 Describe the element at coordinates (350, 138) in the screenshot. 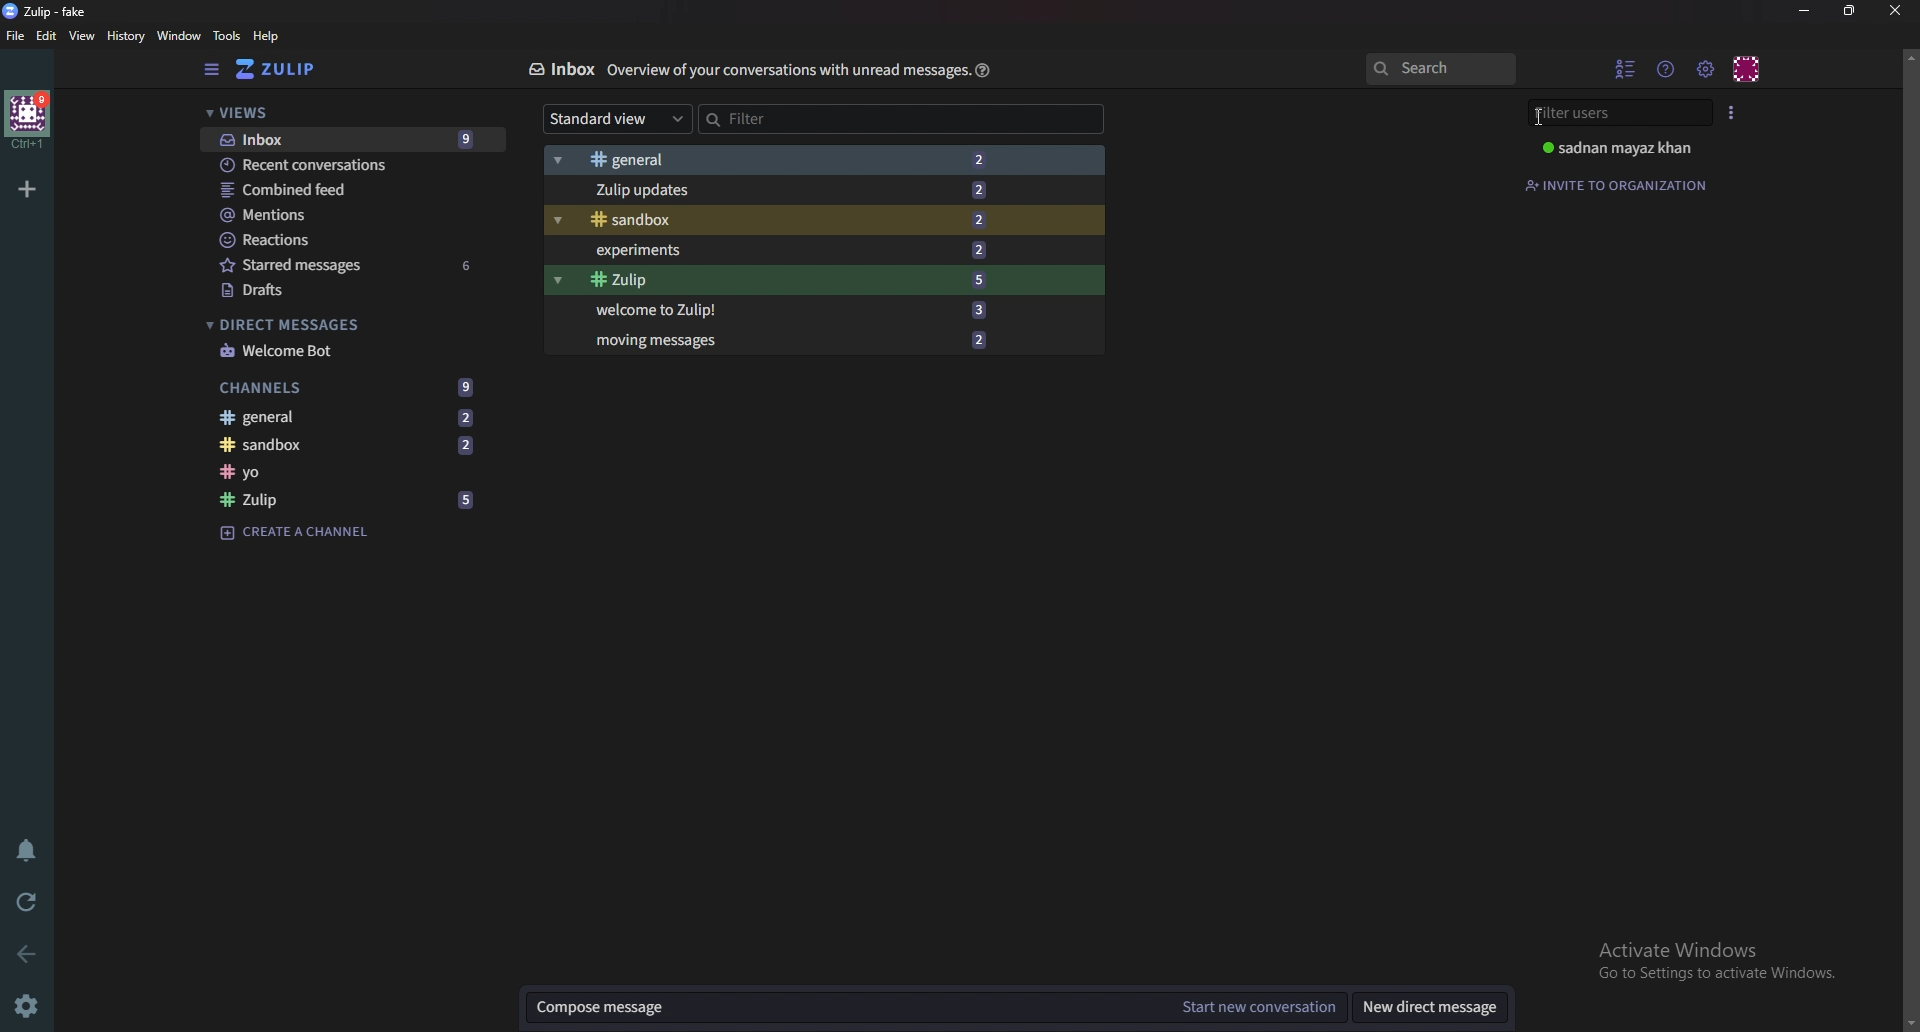

I see `Inbox` at that location.